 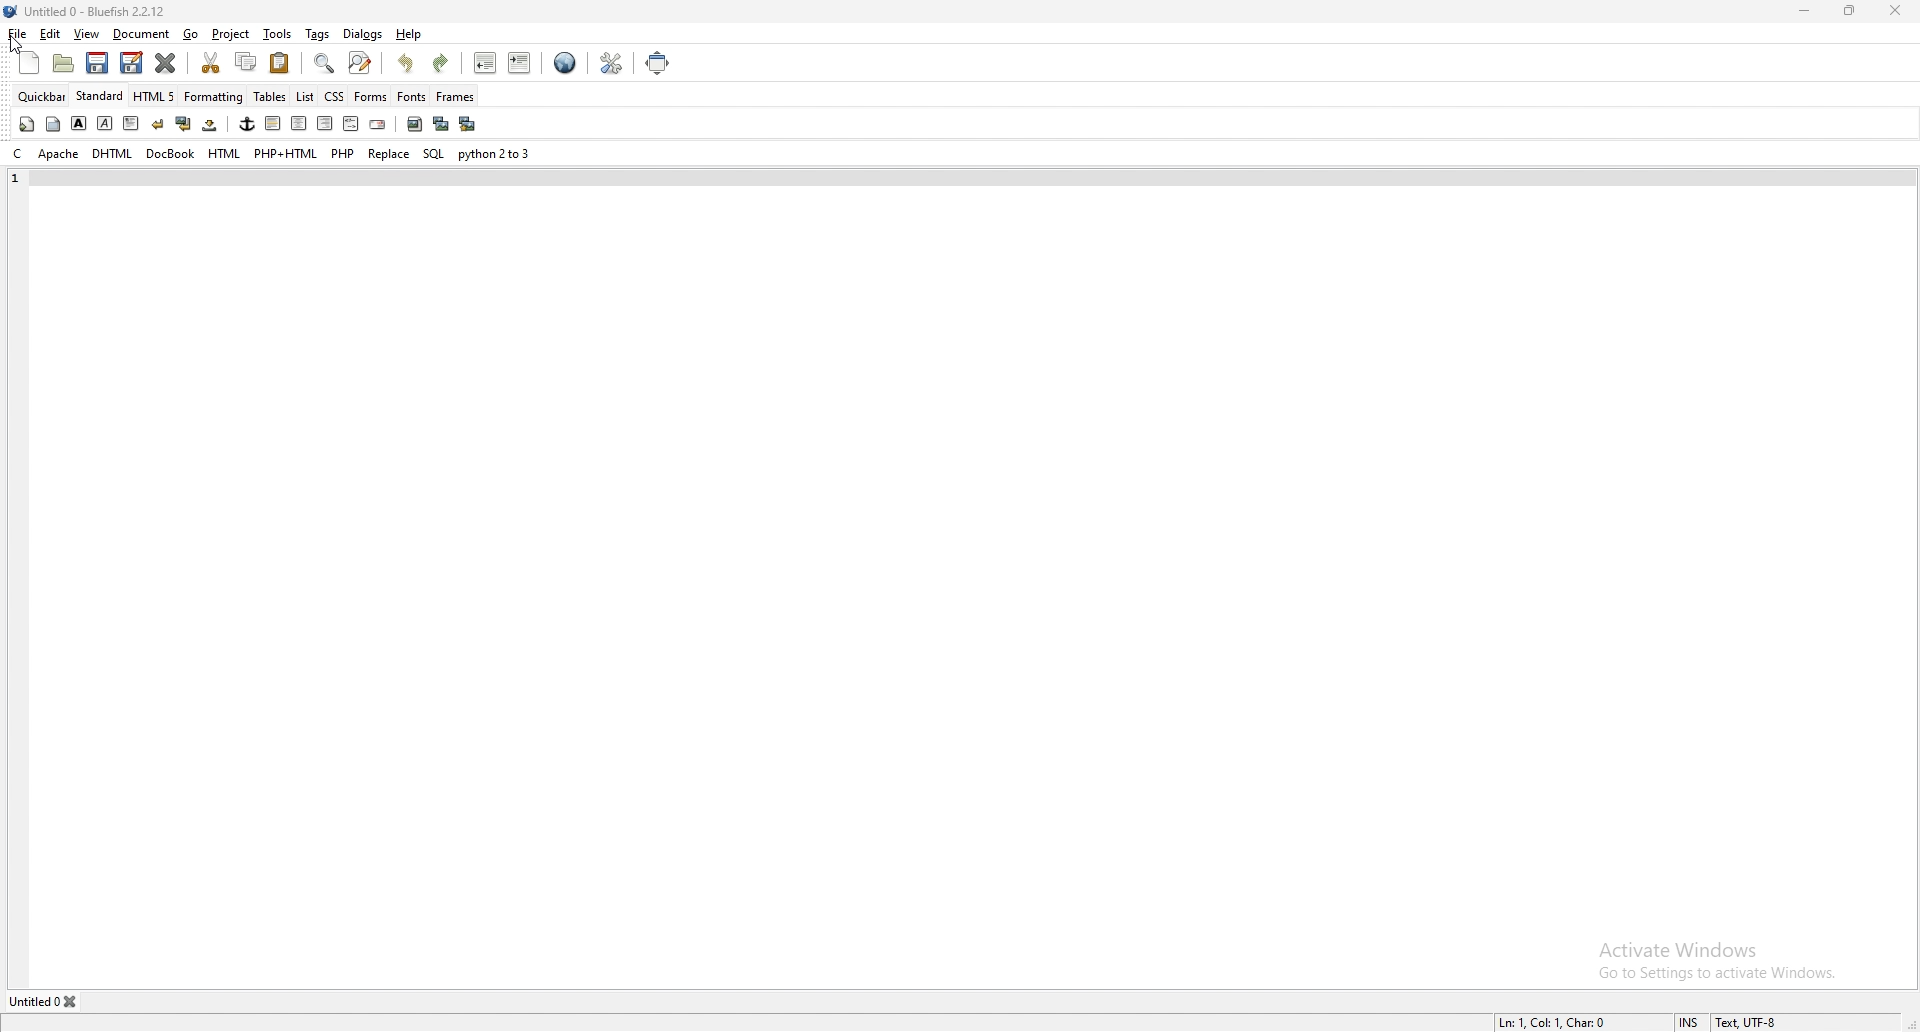 What do you see at coordinates (445, 63) in the screenshot?
I see `redo` at bounding box center [445, 63].